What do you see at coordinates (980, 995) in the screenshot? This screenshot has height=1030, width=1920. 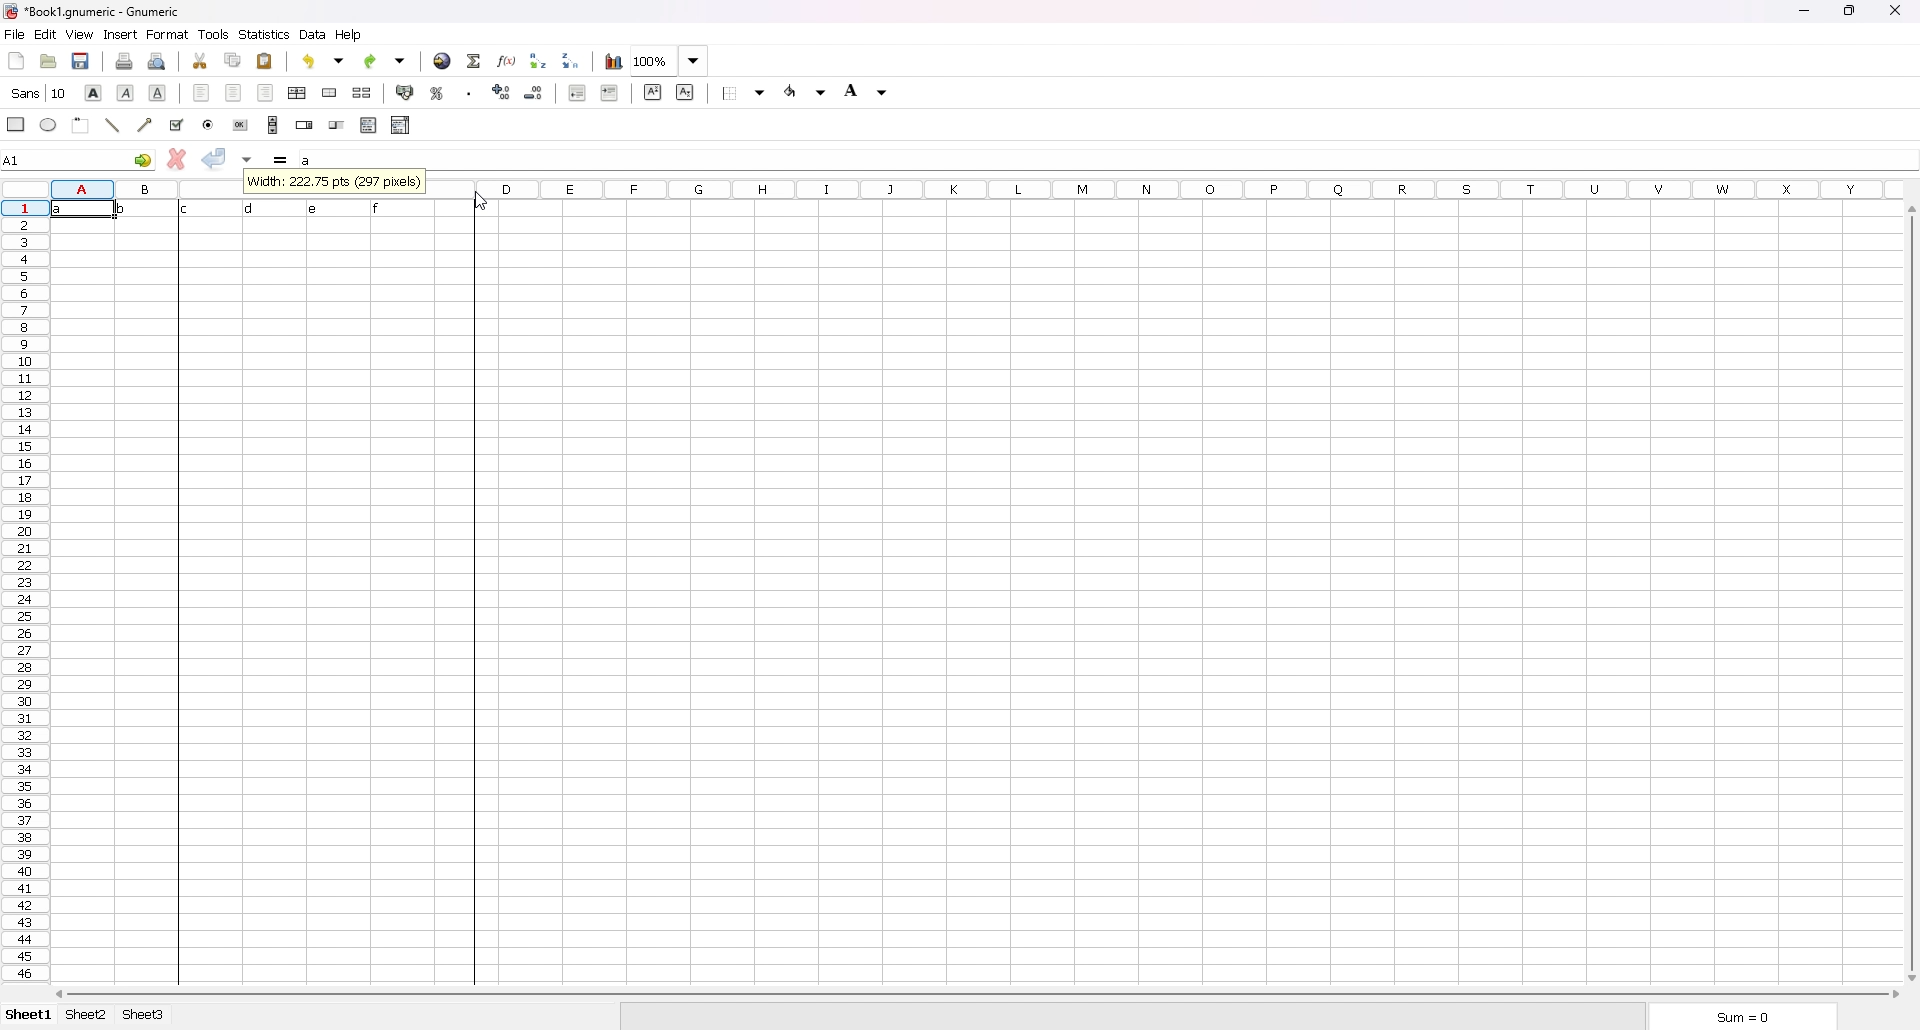 I see `scroll bar` at bounding box center [980, 995].